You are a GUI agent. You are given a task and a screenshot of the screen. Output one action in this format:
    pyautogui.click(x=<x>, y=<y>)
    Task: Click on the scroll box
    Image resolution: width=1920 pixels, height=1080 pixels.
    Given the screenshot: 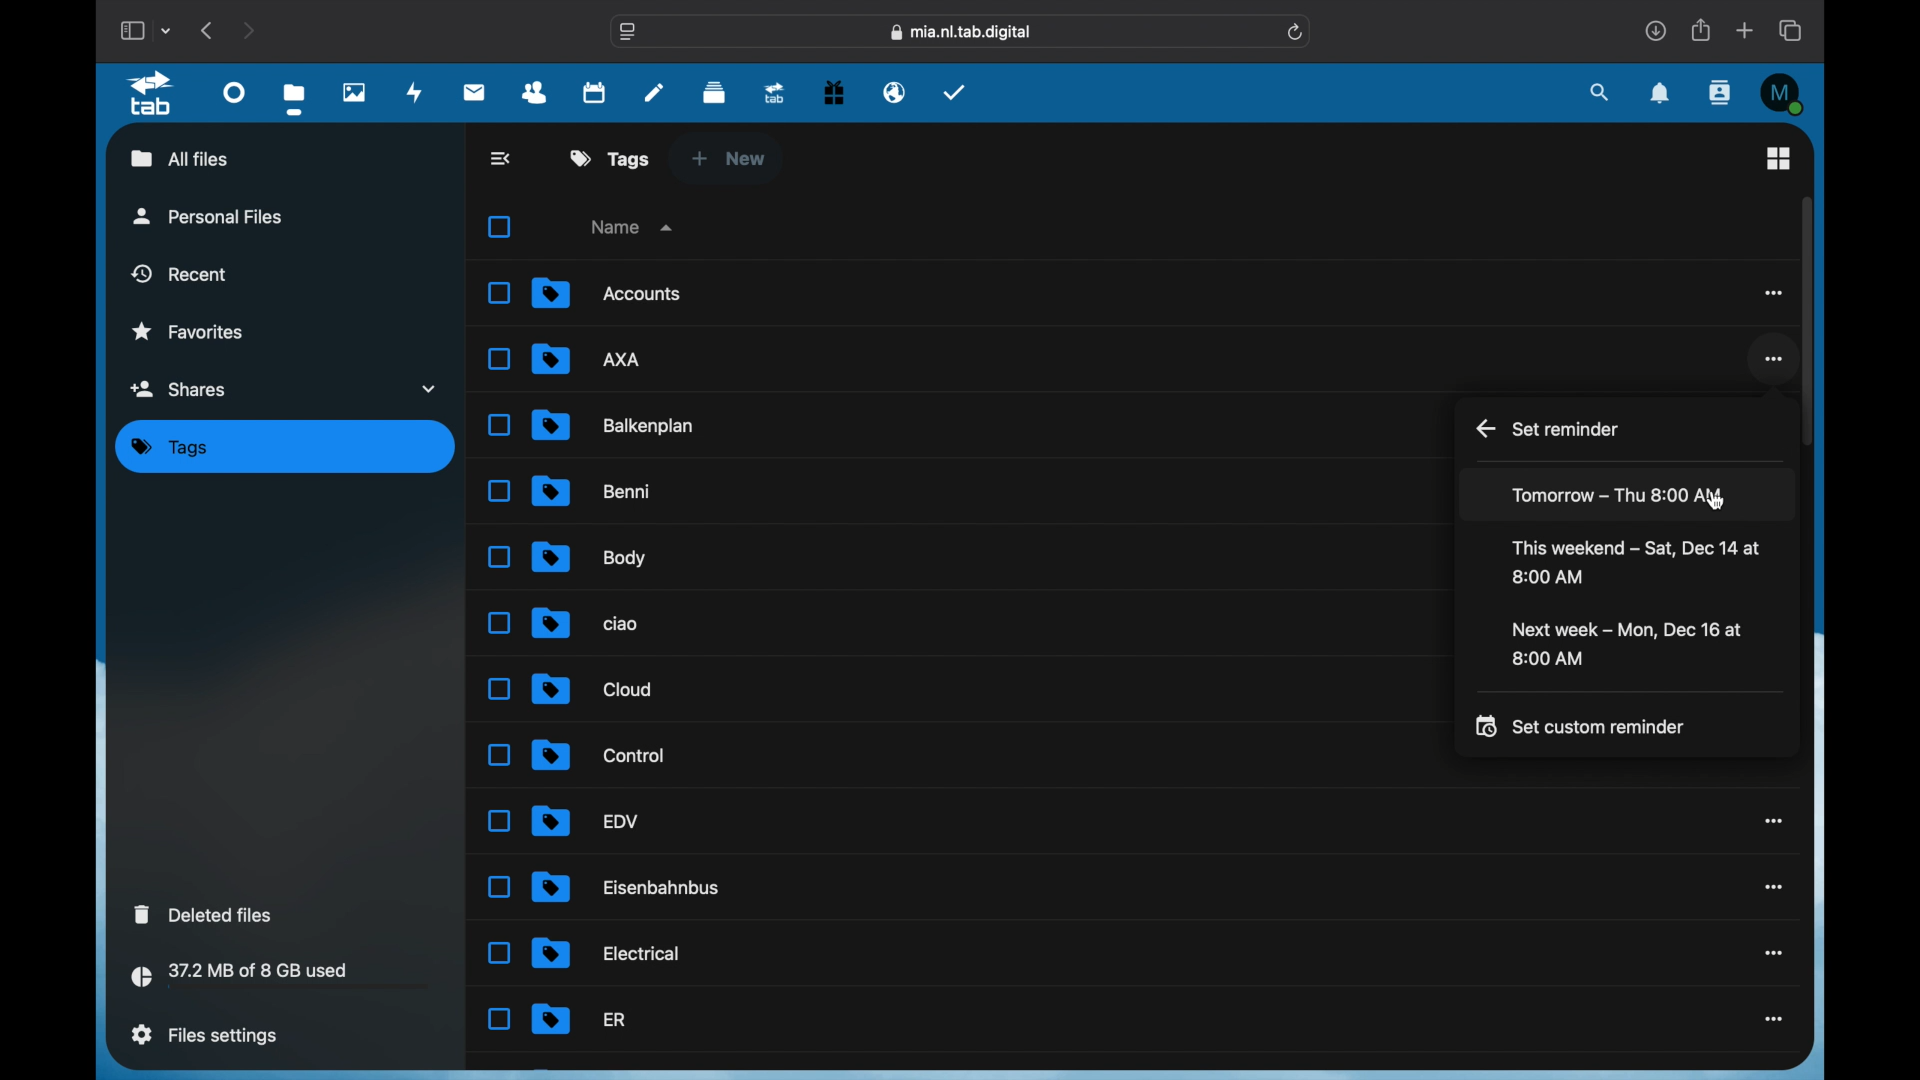 What is the action you would take?
    pyautogui.click(x=1807, y=320)
    